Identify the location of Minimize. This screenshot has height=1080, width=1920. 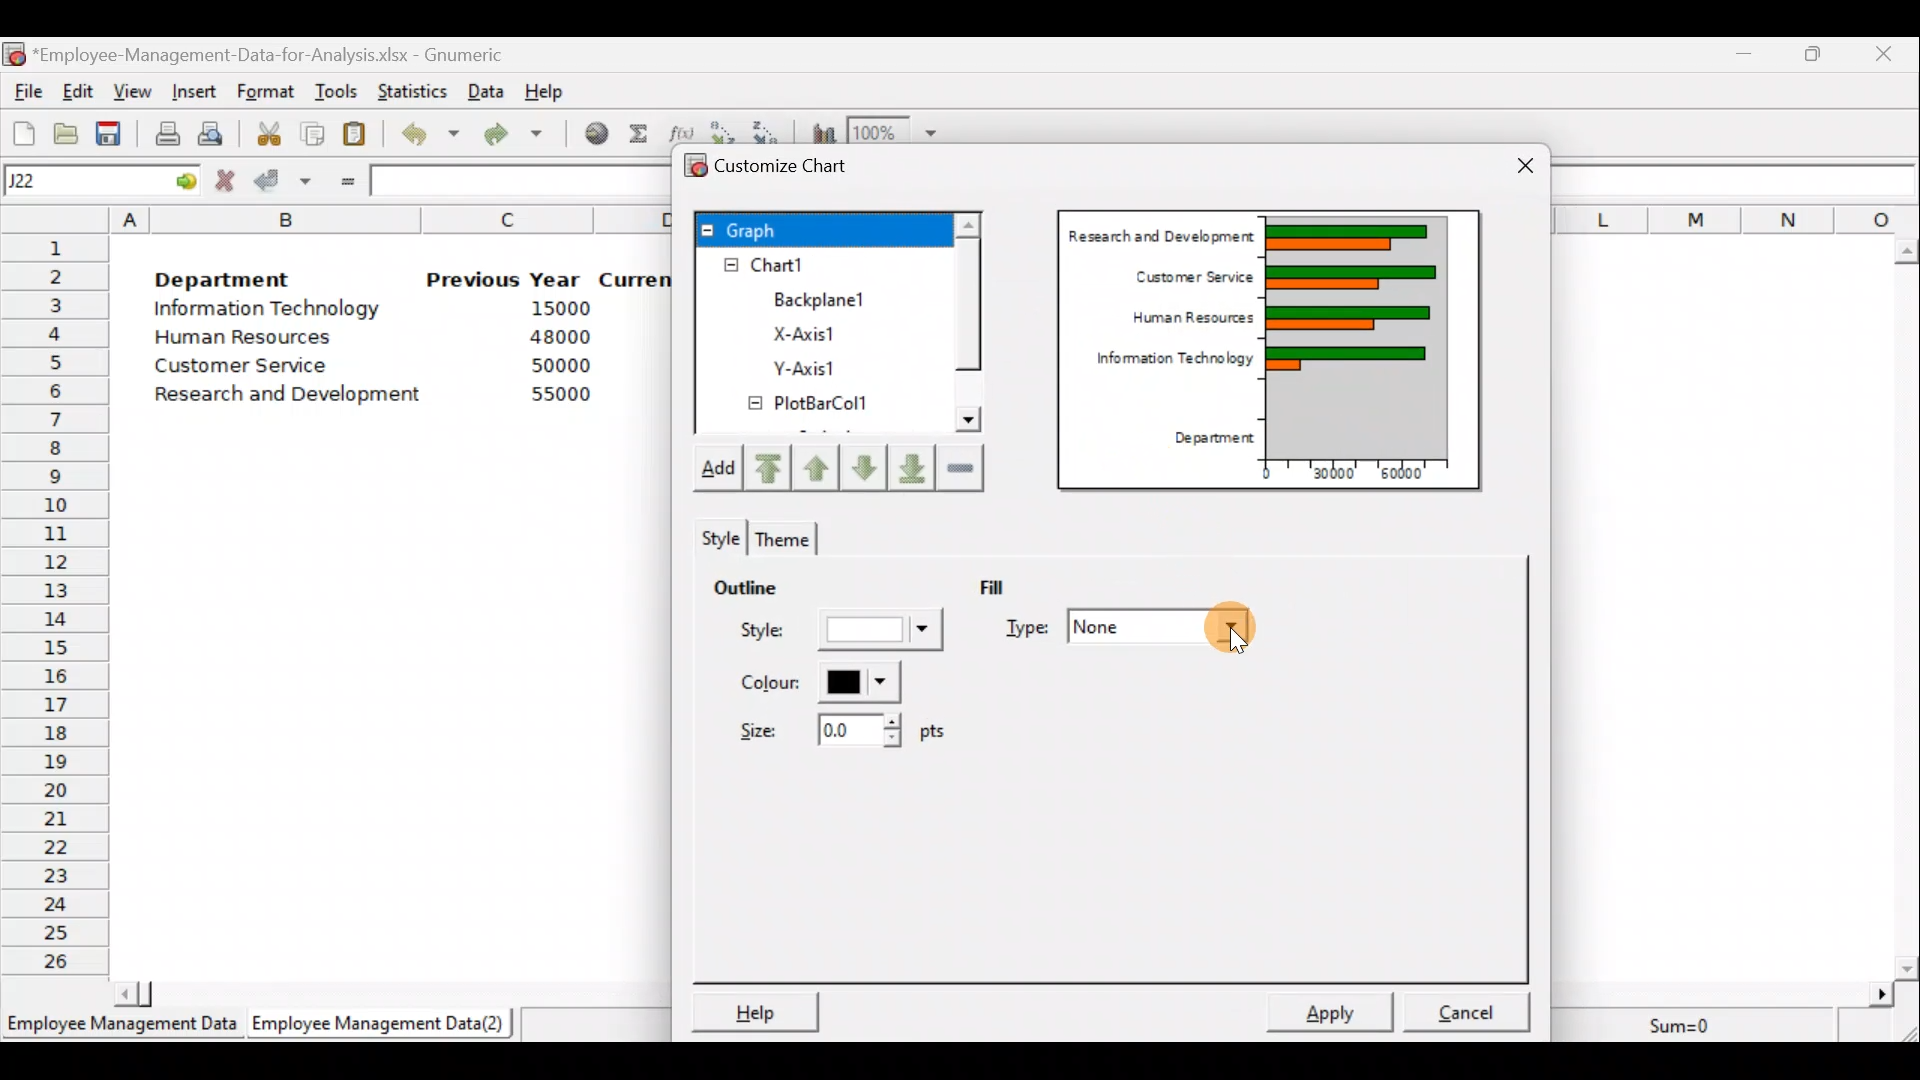
(1744, 53).